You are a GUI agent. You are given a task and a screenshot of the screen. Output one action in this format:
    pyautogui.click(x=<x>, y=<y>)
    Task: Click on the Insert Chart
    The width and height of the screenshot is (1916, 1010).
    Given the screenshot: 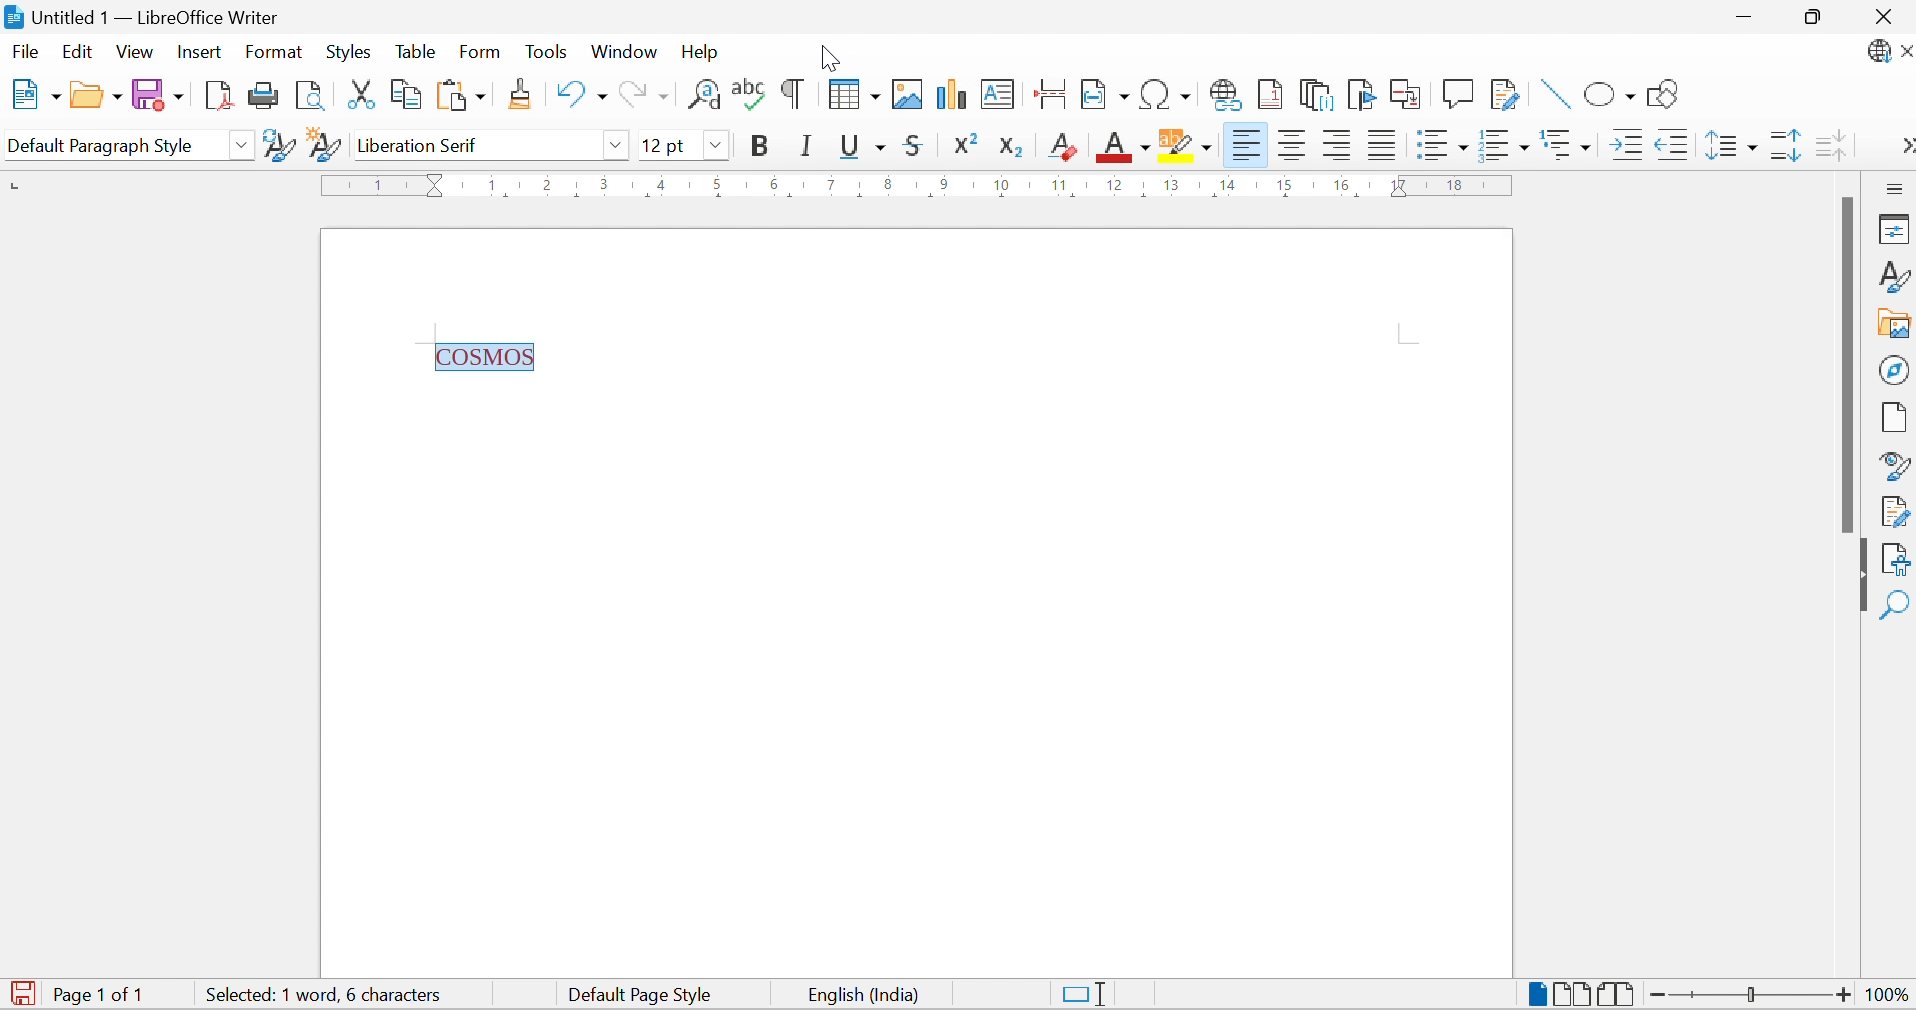 What is the action you would take?
    pyautogui.click(x=951, y=94)
    